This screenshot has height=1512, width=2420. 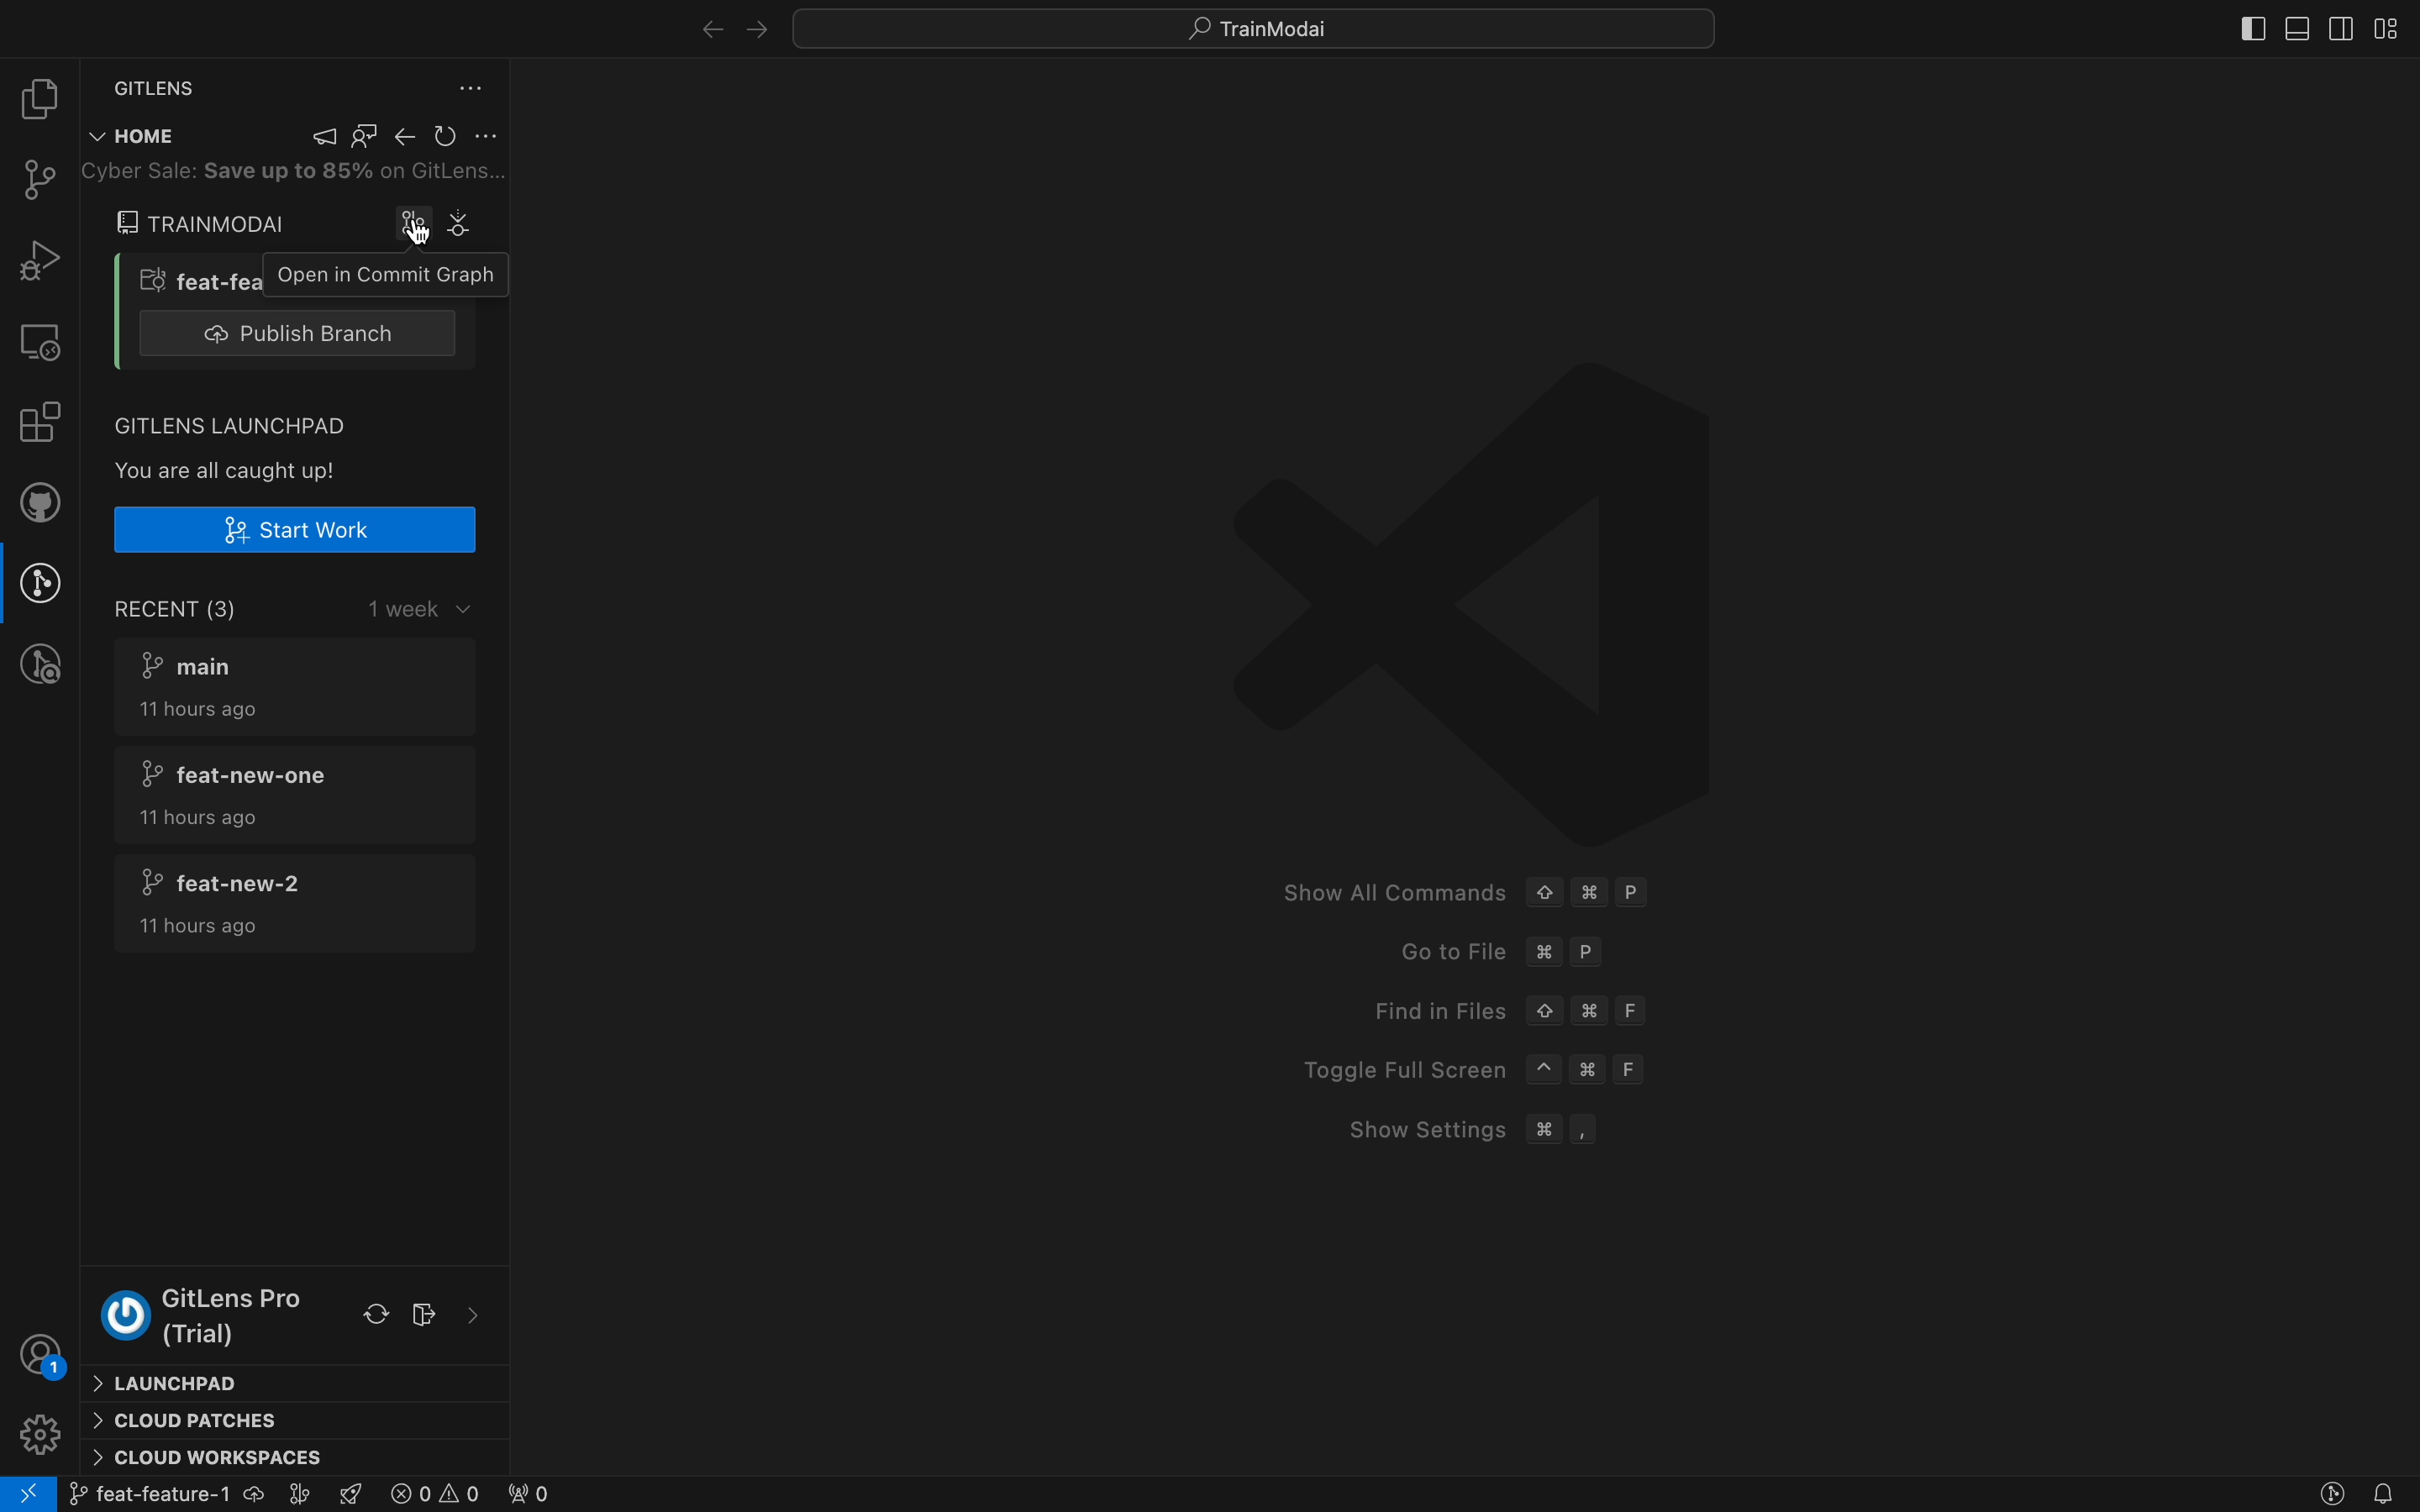 What do you see at coordinates (474, 87) in the screenshot?
I see `gitlens settings` at bounding box center [474, 87].